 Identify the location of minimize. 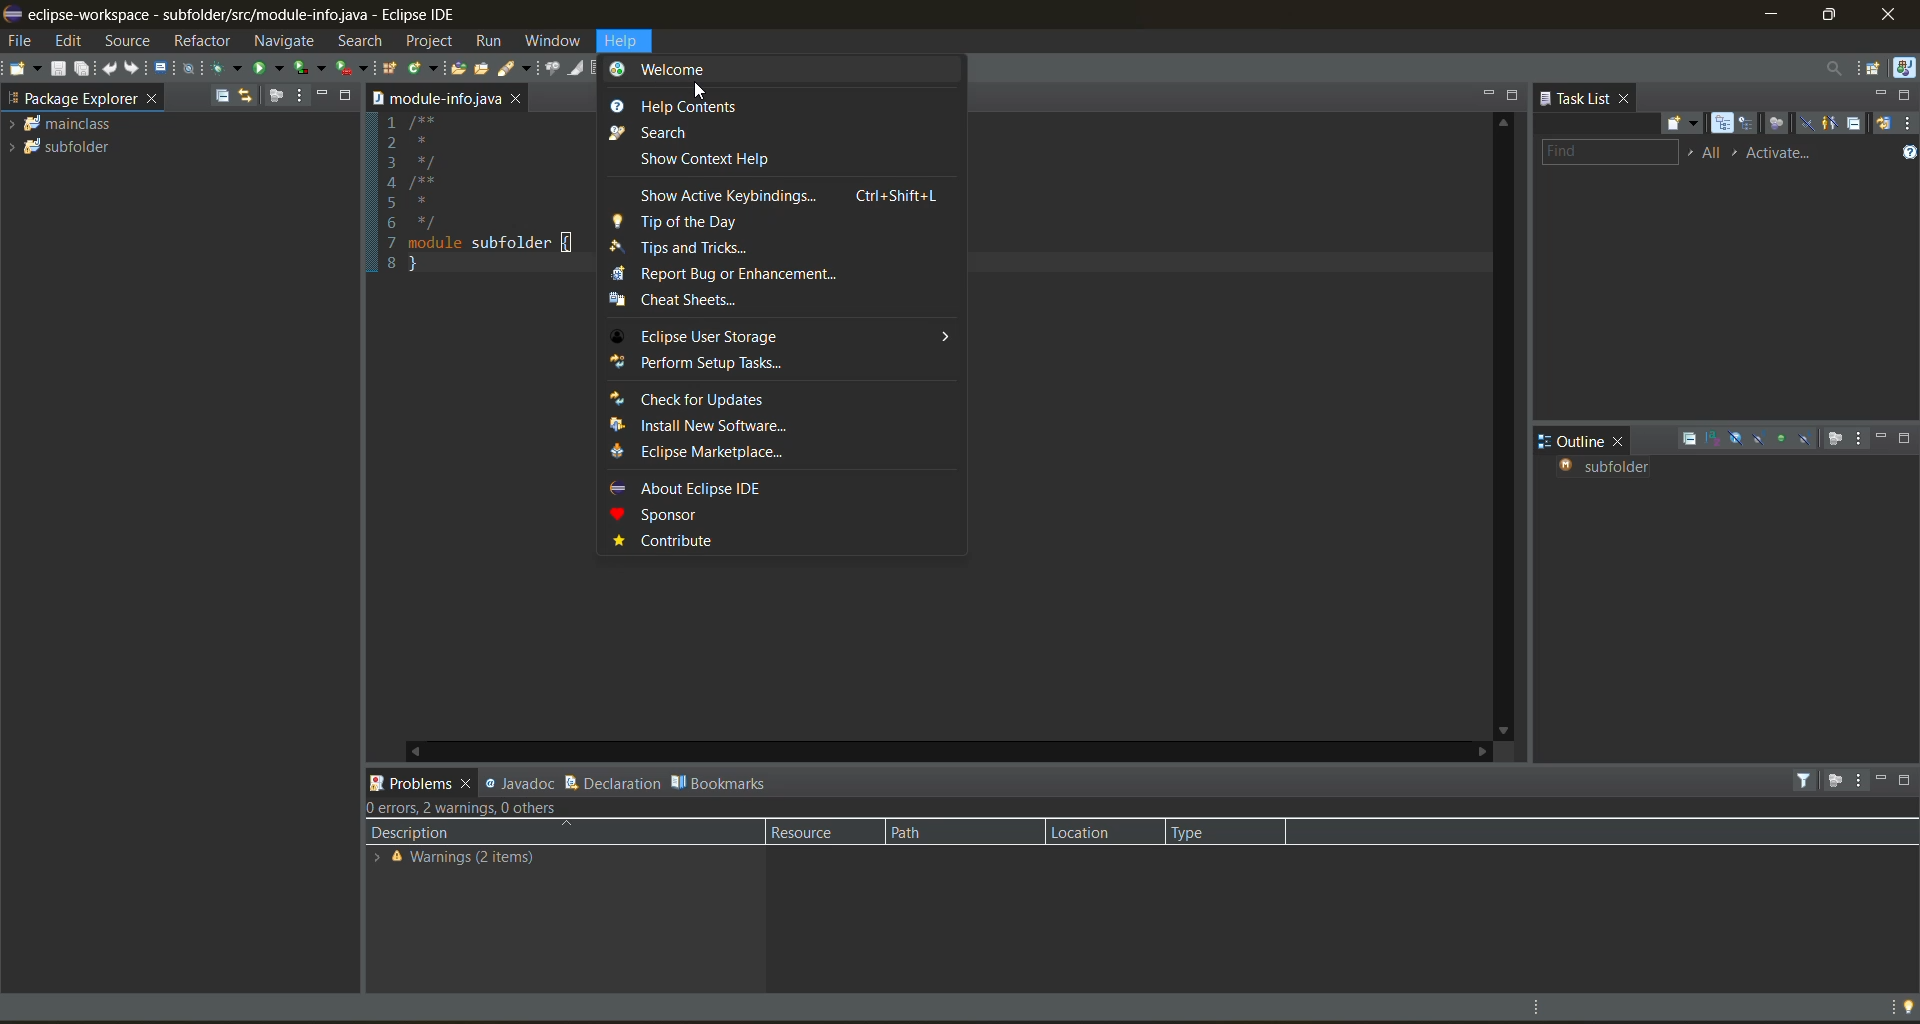
(1884, 440).